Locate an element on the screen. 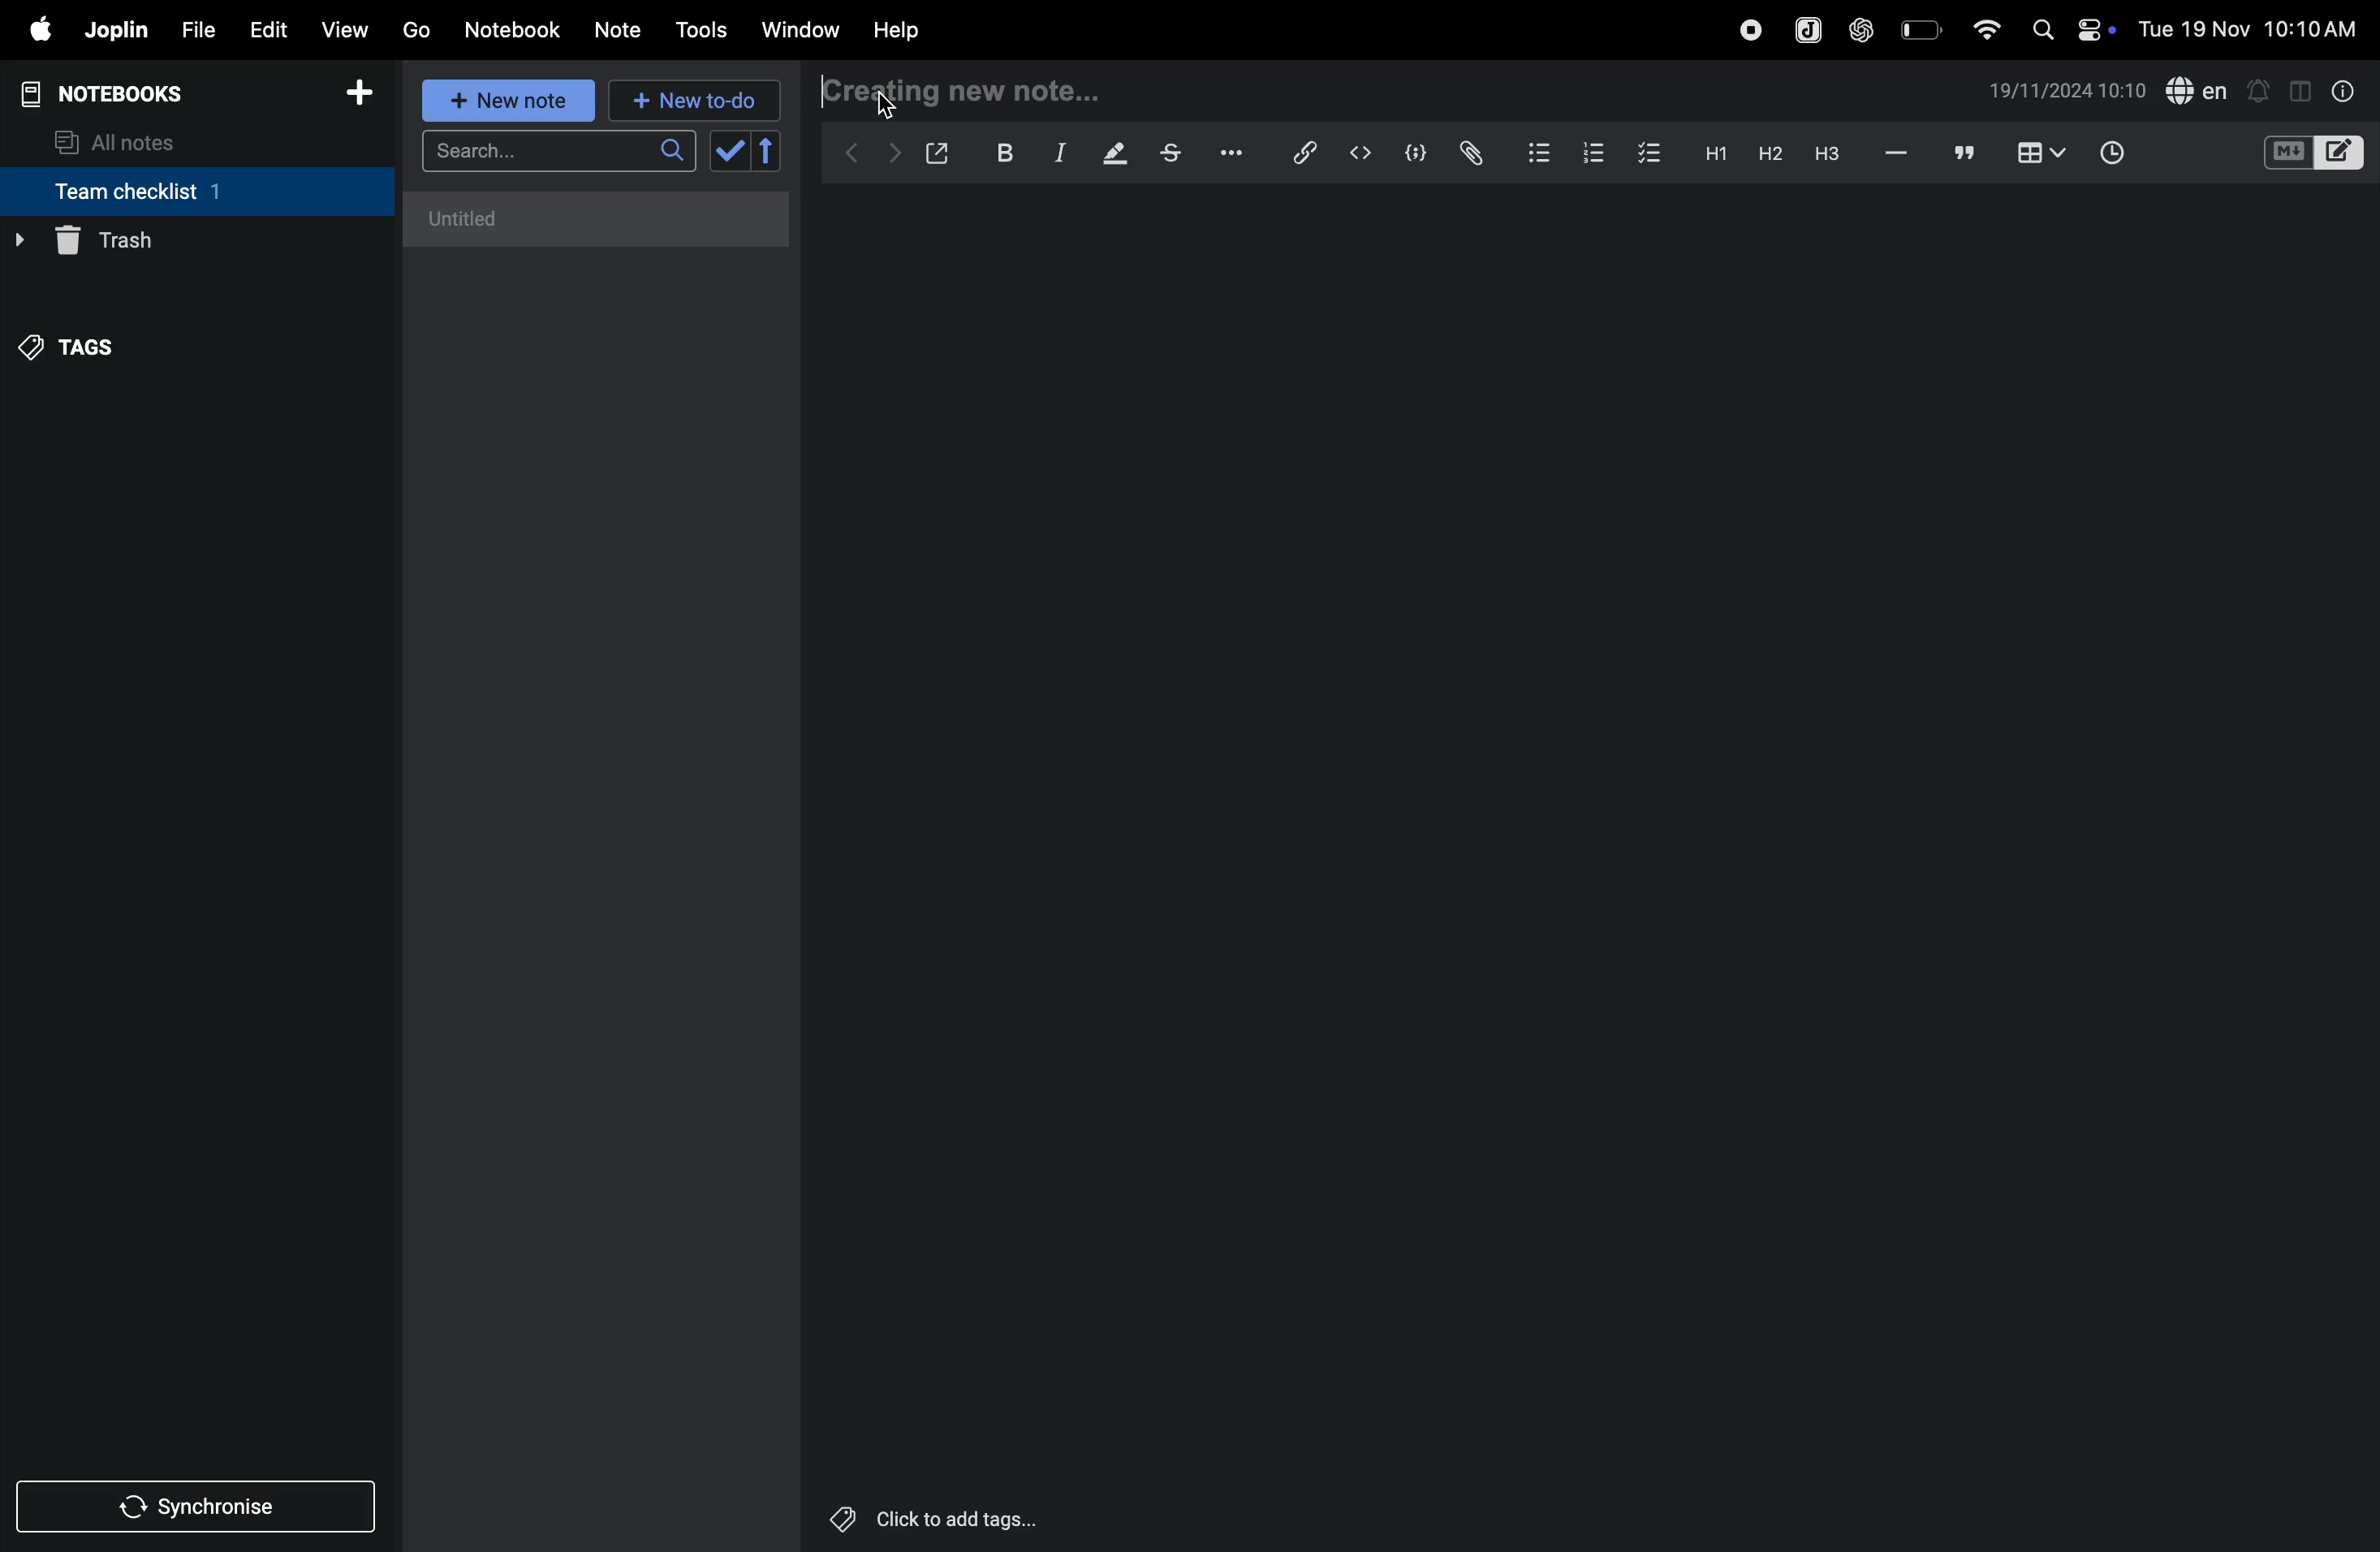 The width and height of the screenshot is (2380, 1552). table is located at coordinates (2038, 152).